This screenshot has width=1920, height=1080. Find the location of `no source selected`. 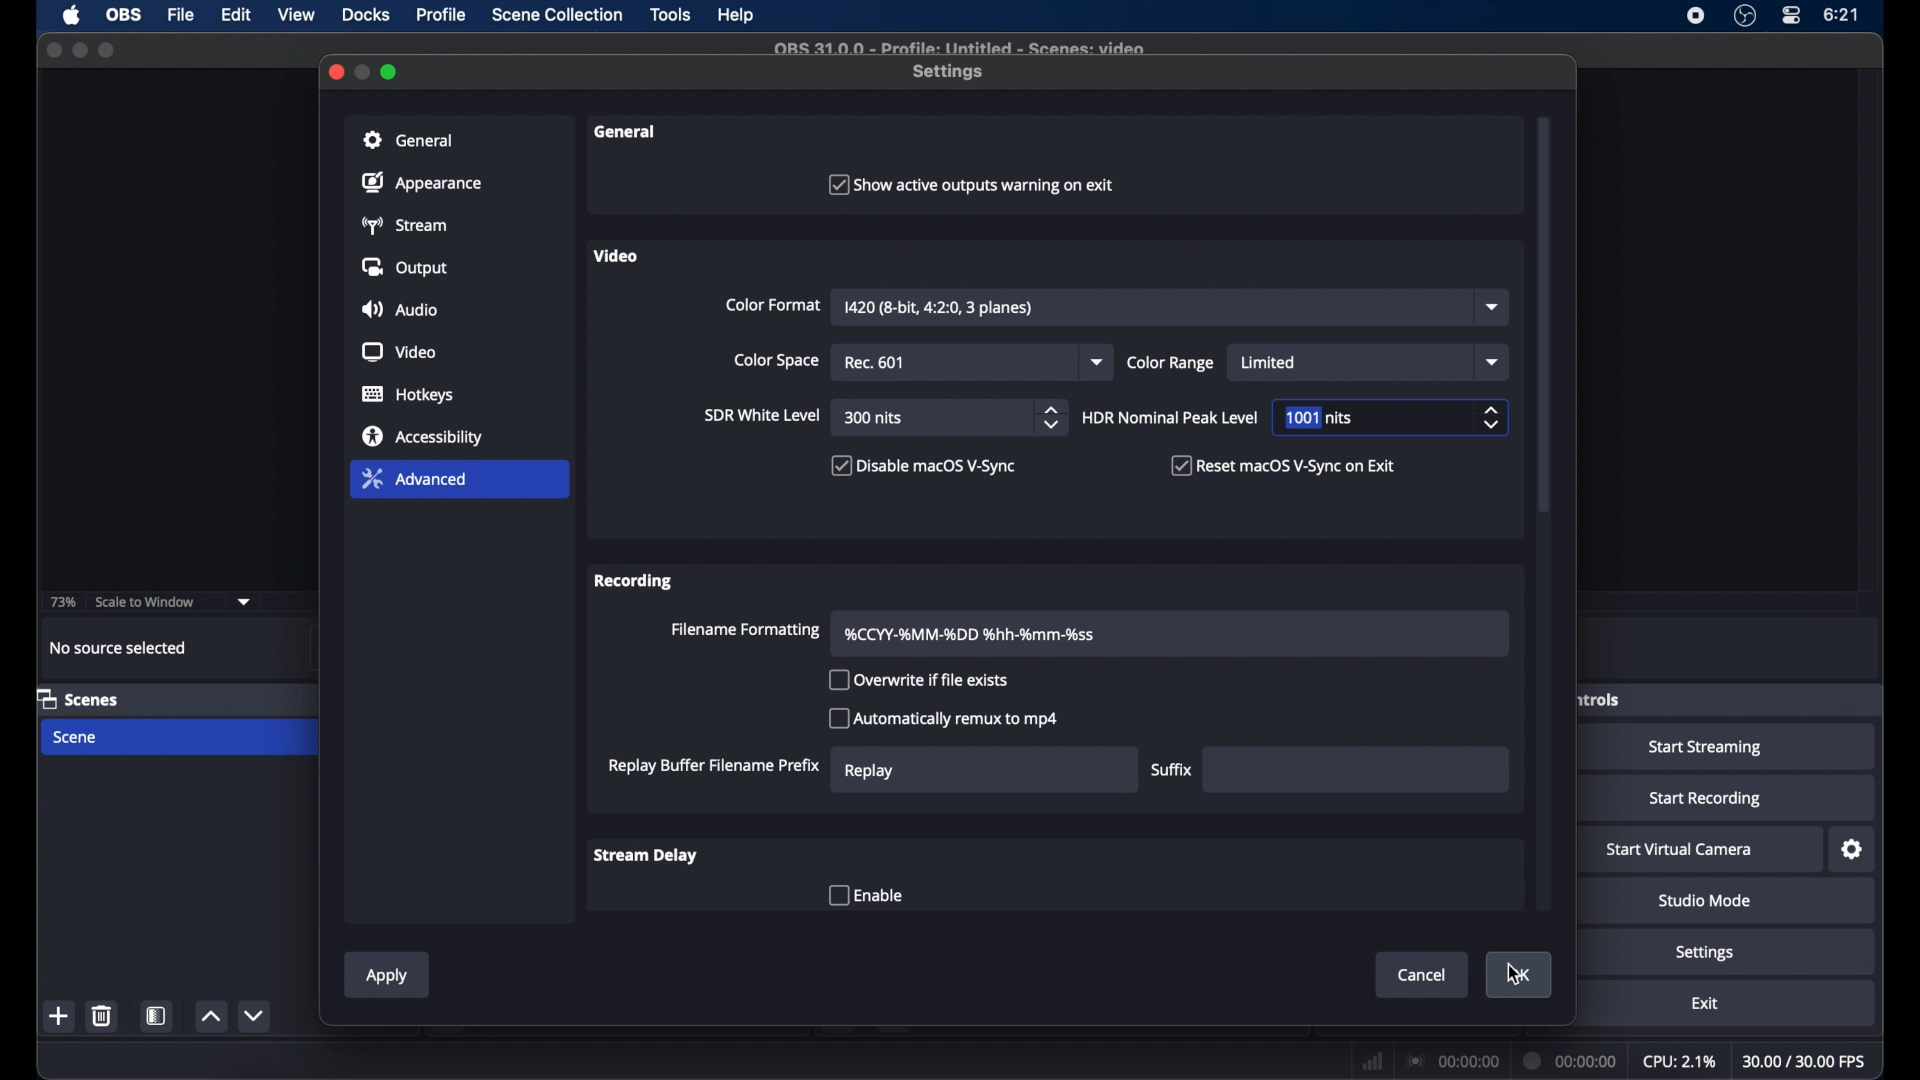

no source selected is located at coordinates (119, 648).